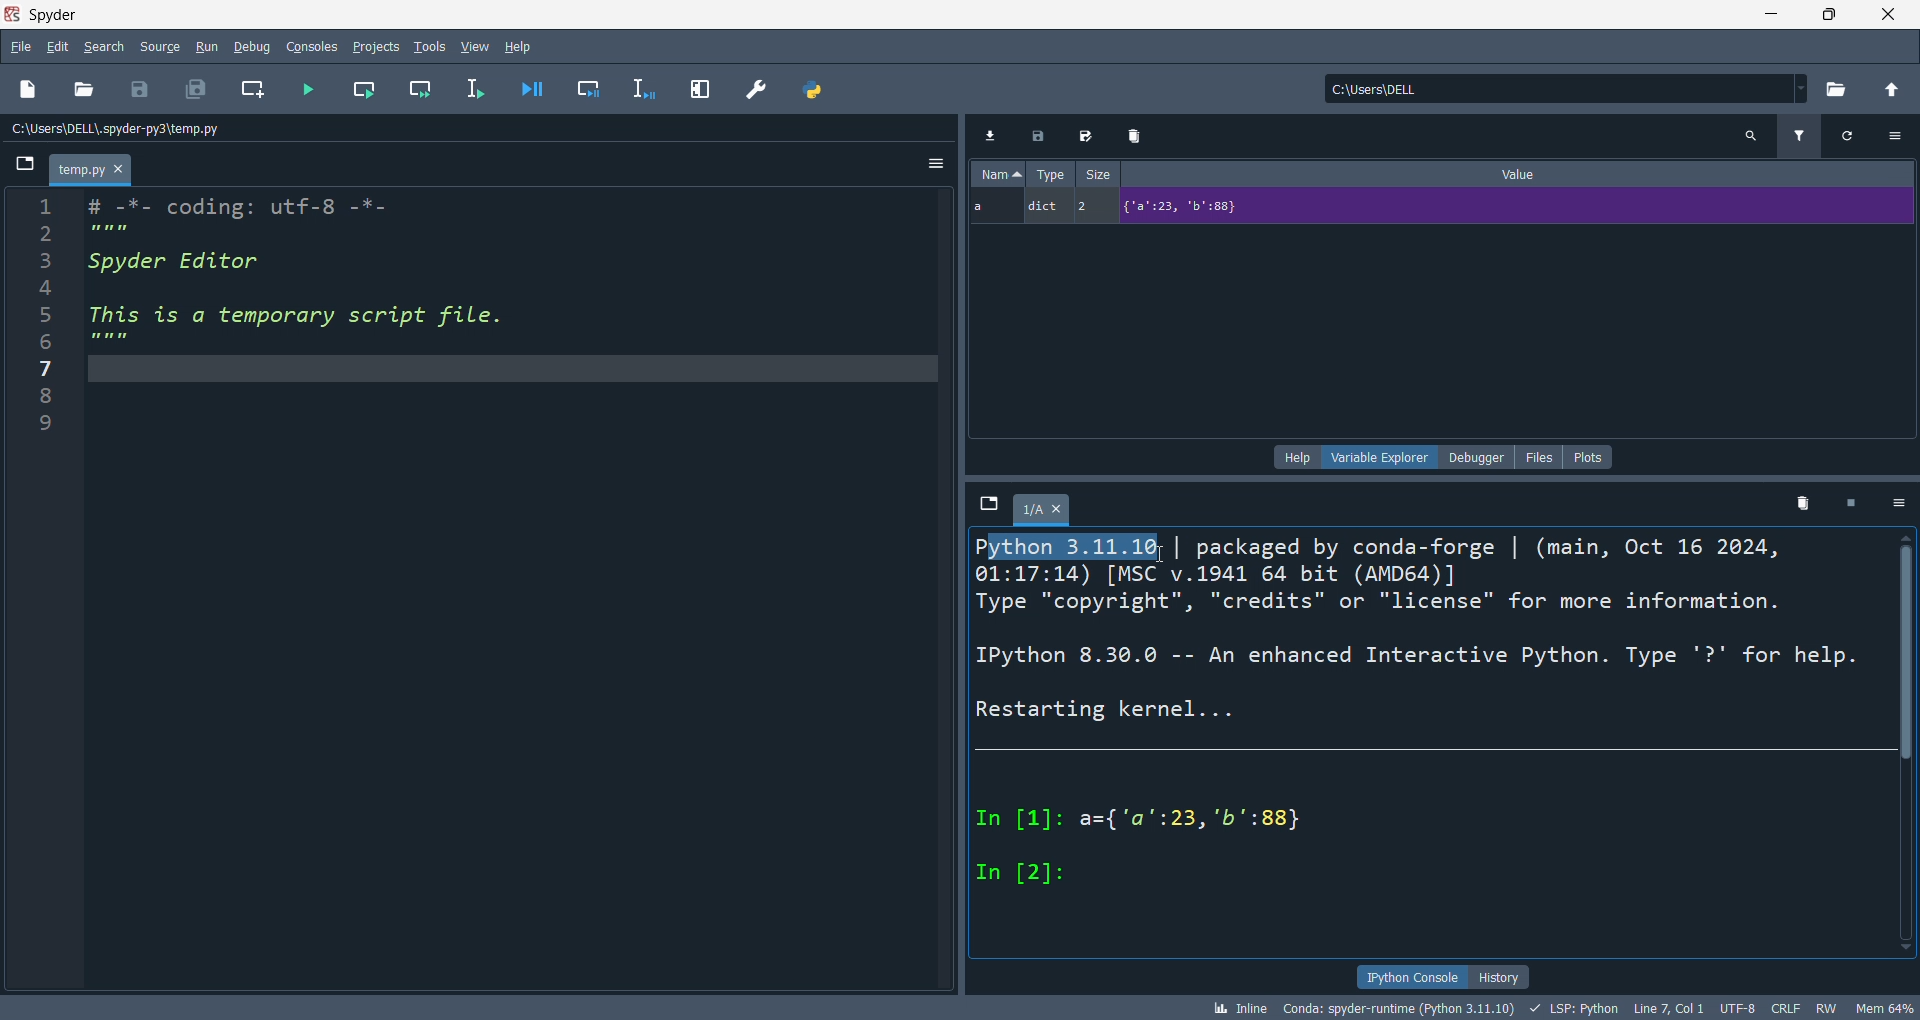 The height and width of the screenshot is (1020, 1920). I want to click on delete, so click(1139, 133).